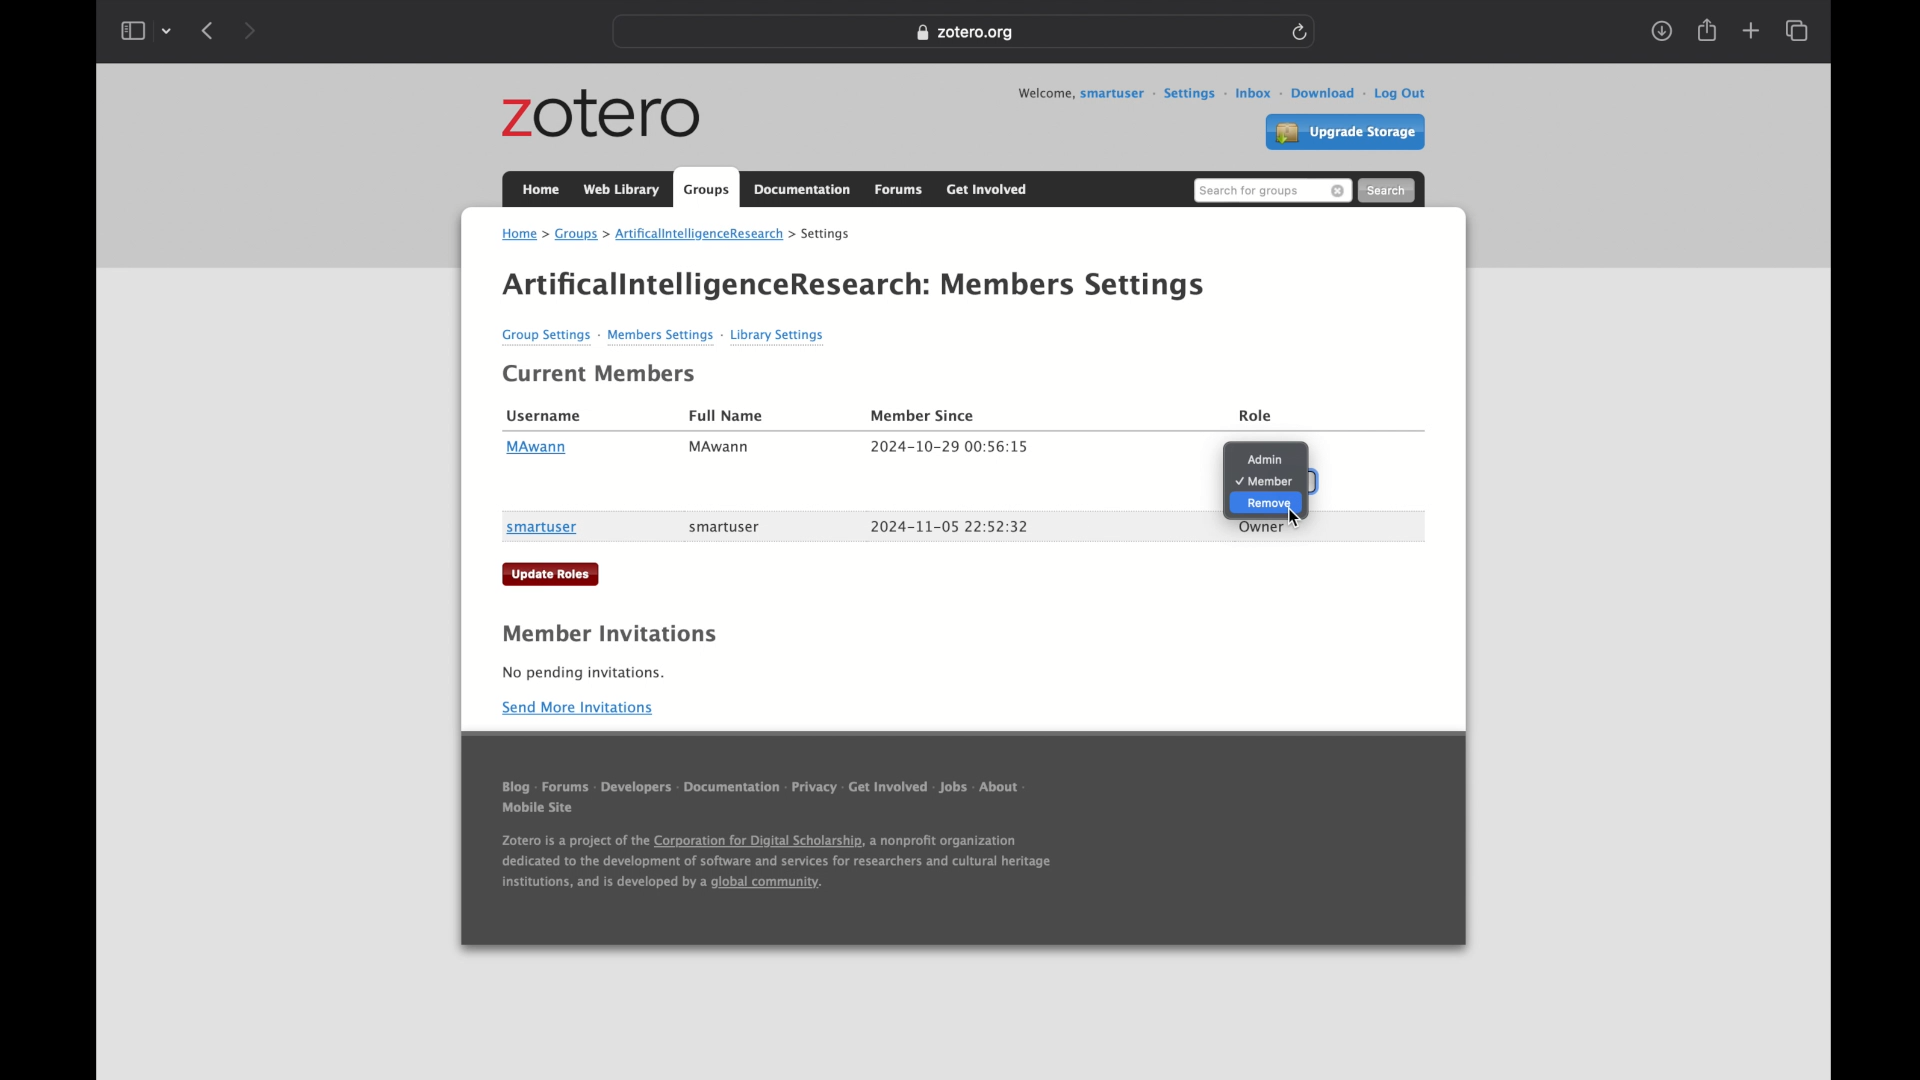  Describe the element at coordinates (1075, 286) in the screenshot. I see `members settings` at that location.